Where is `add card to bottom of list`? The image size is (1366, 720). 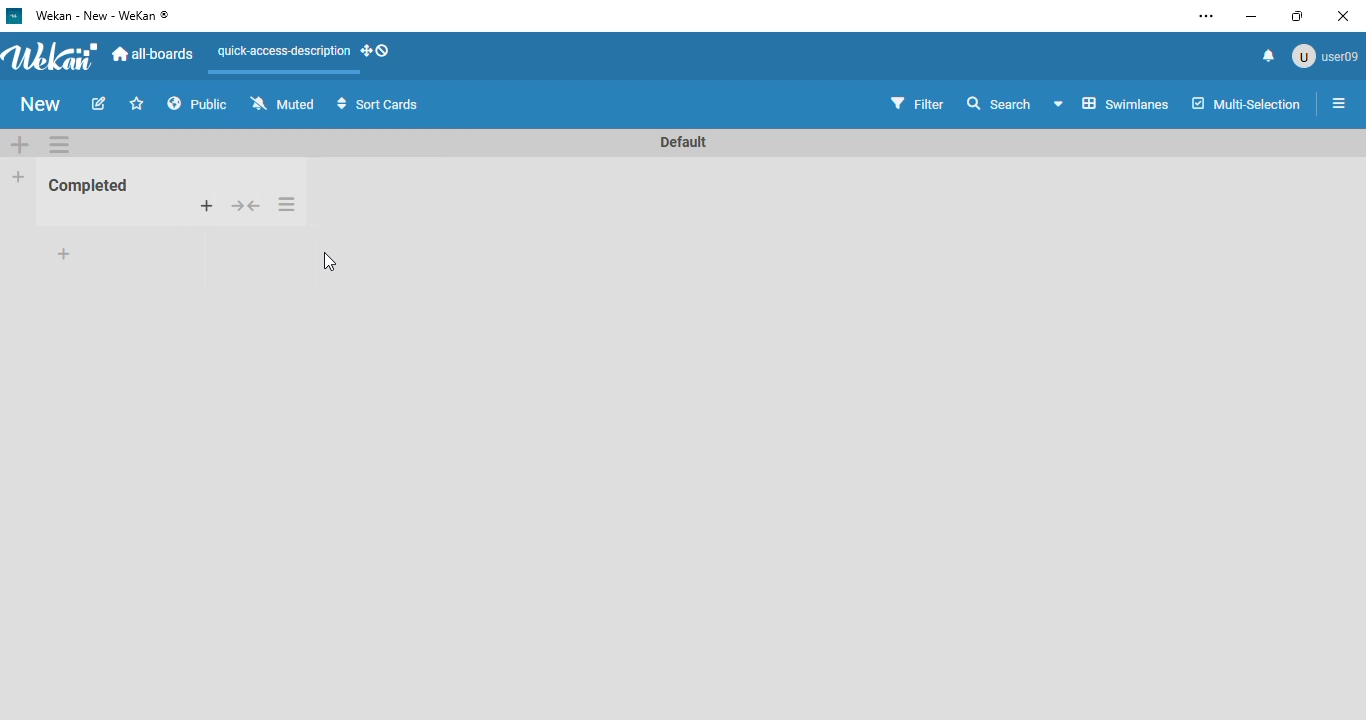 add card to bottom of list is located at coordinates (65, 256).